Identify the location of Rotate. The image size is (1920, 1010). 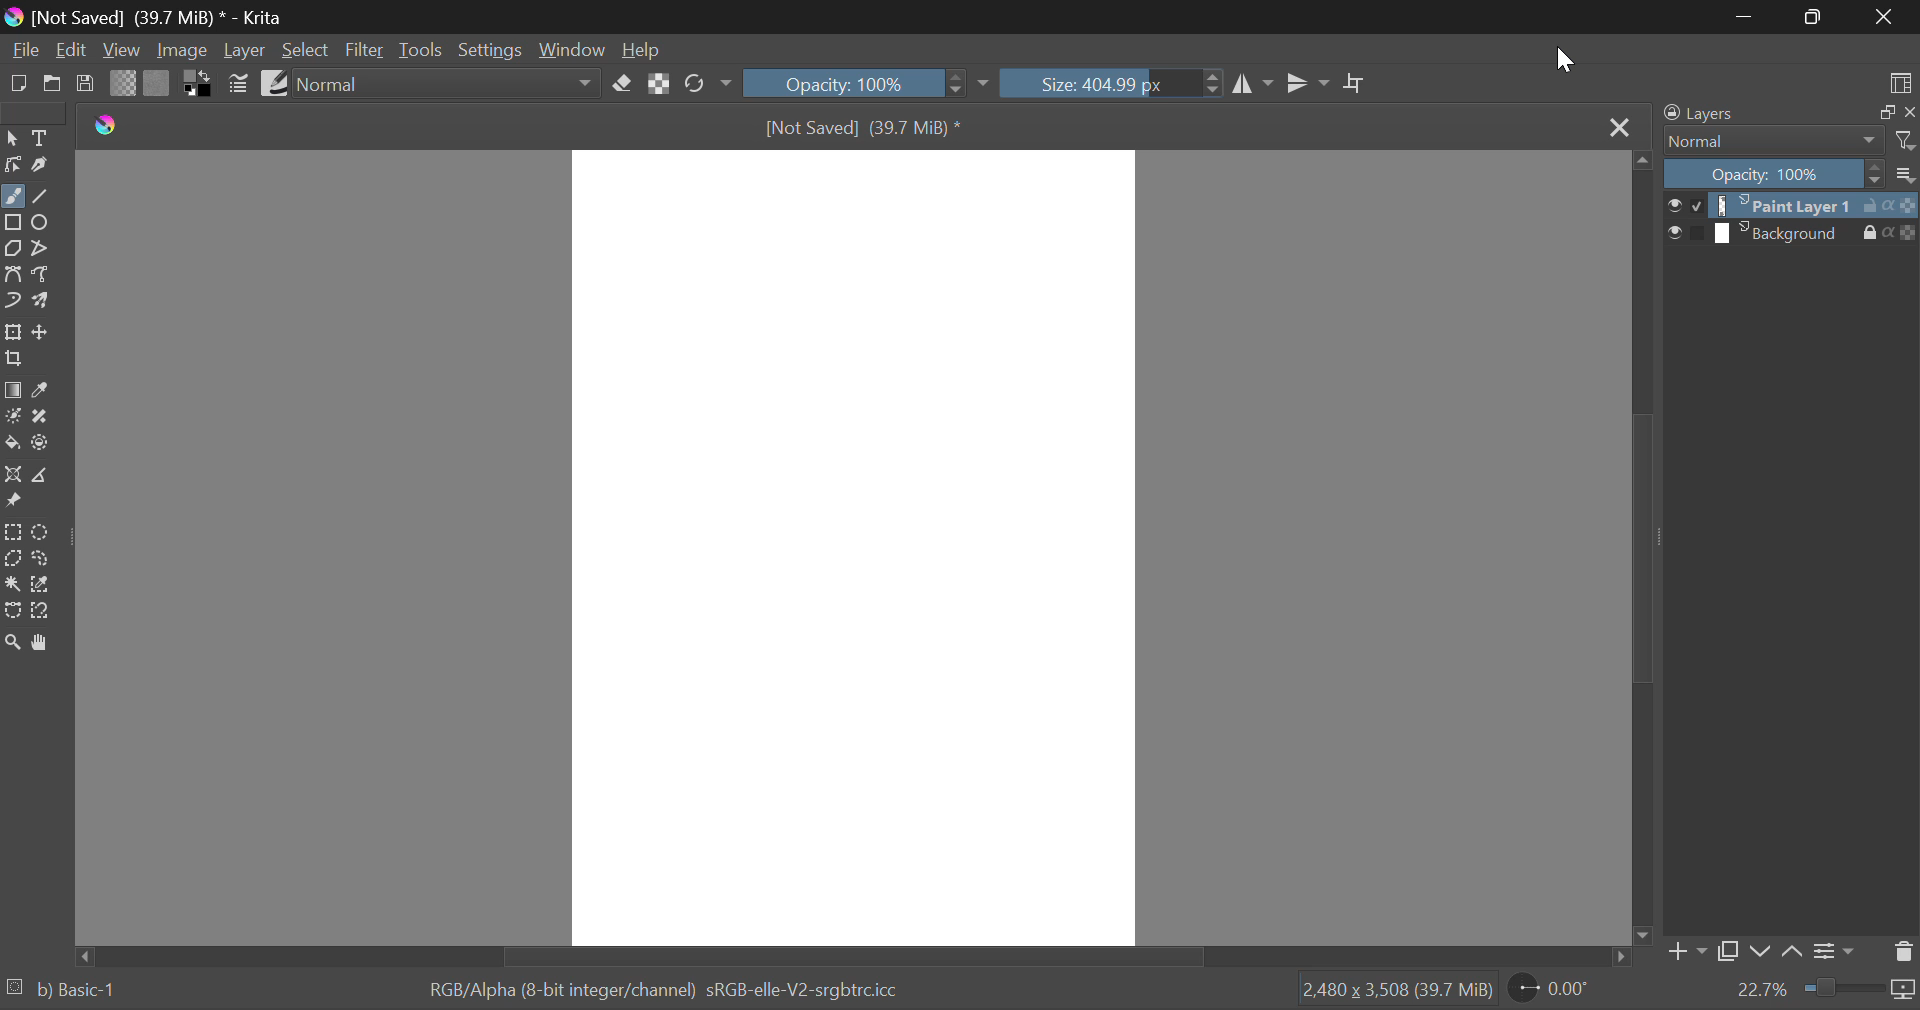
(704, 84).